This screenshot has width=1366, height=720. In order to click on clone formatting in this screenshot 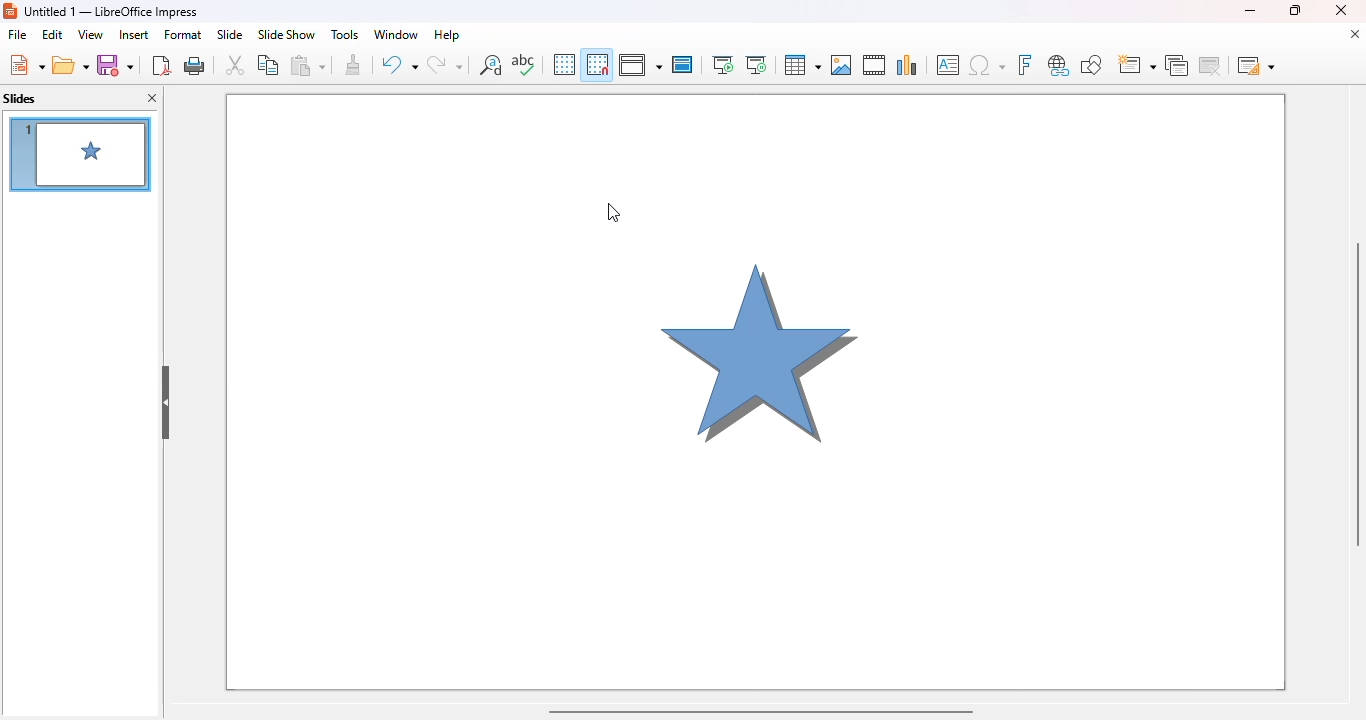, I will do `click(353, 65)`.